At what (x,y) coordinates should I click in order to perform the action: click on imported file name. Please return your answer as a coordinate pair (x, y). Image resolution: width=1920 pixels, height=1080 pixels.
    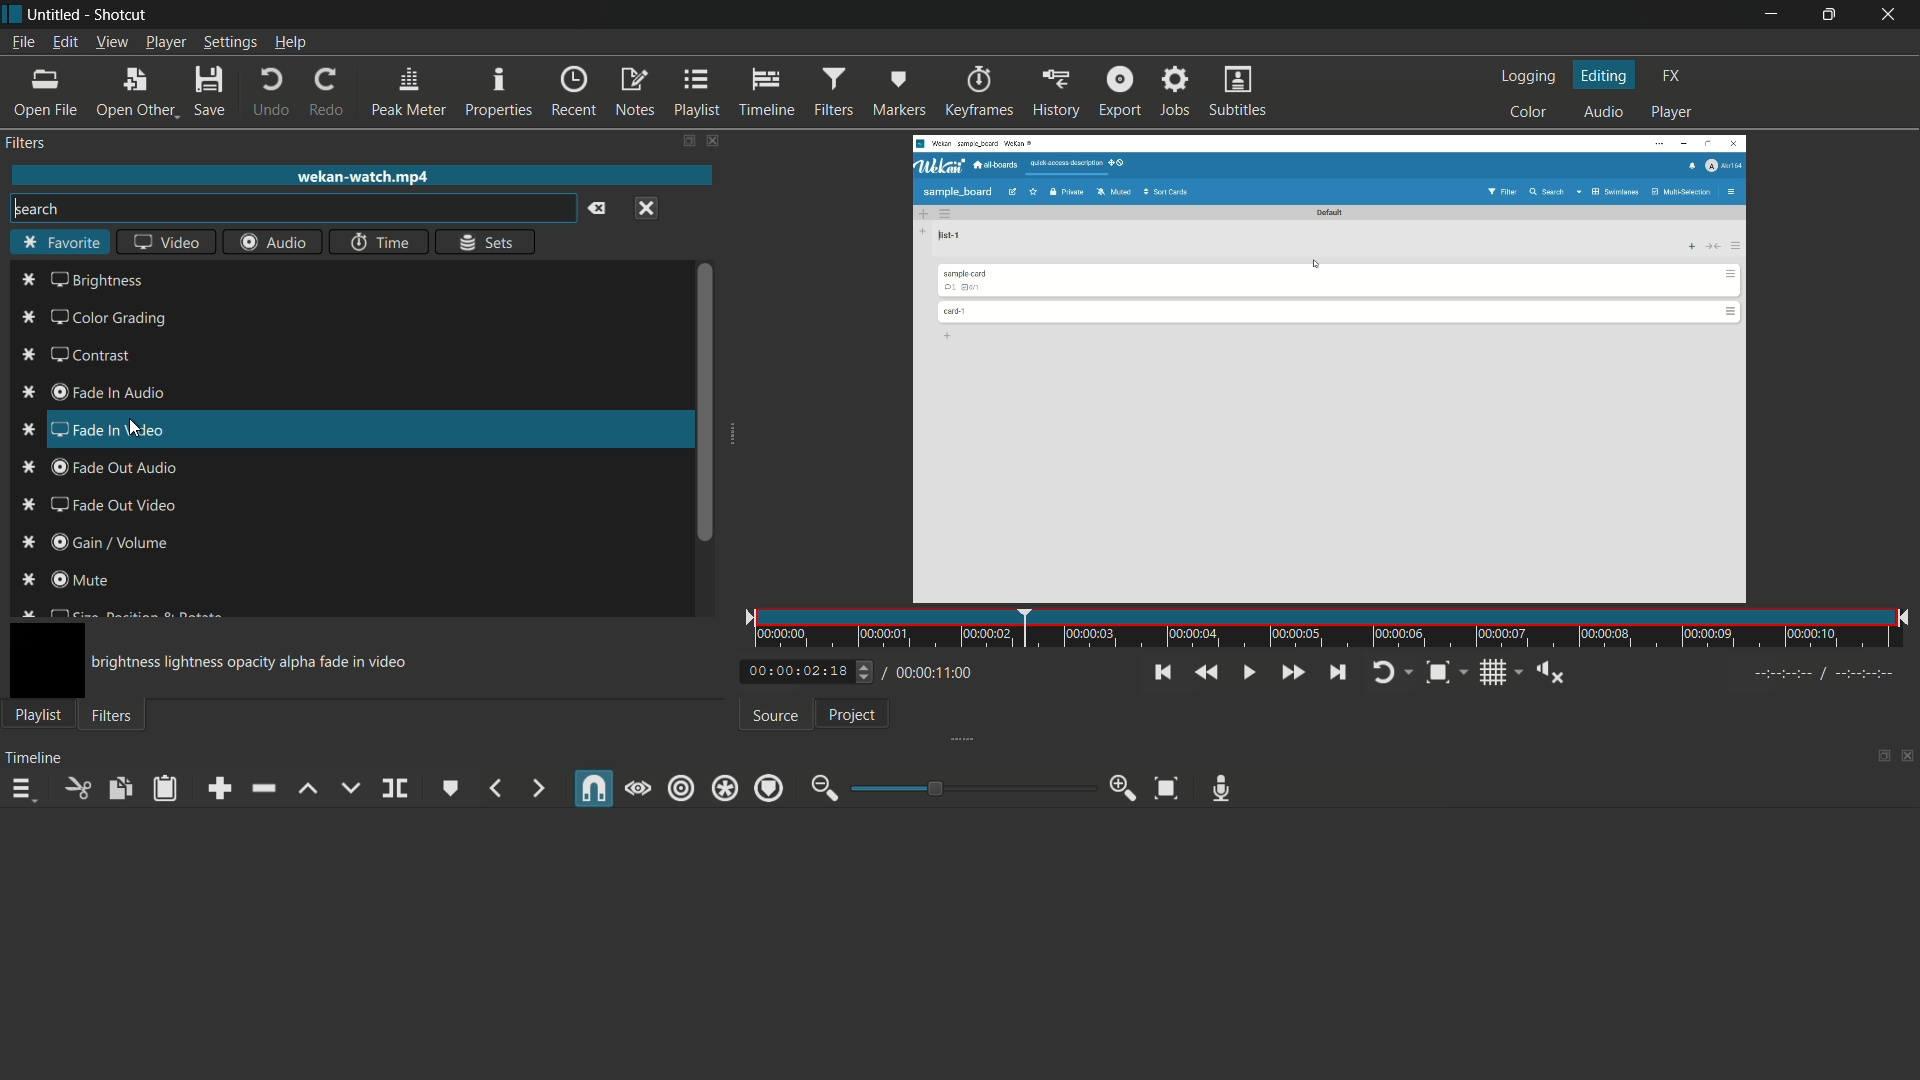
    Looking at the image, I should click on (362, 177).